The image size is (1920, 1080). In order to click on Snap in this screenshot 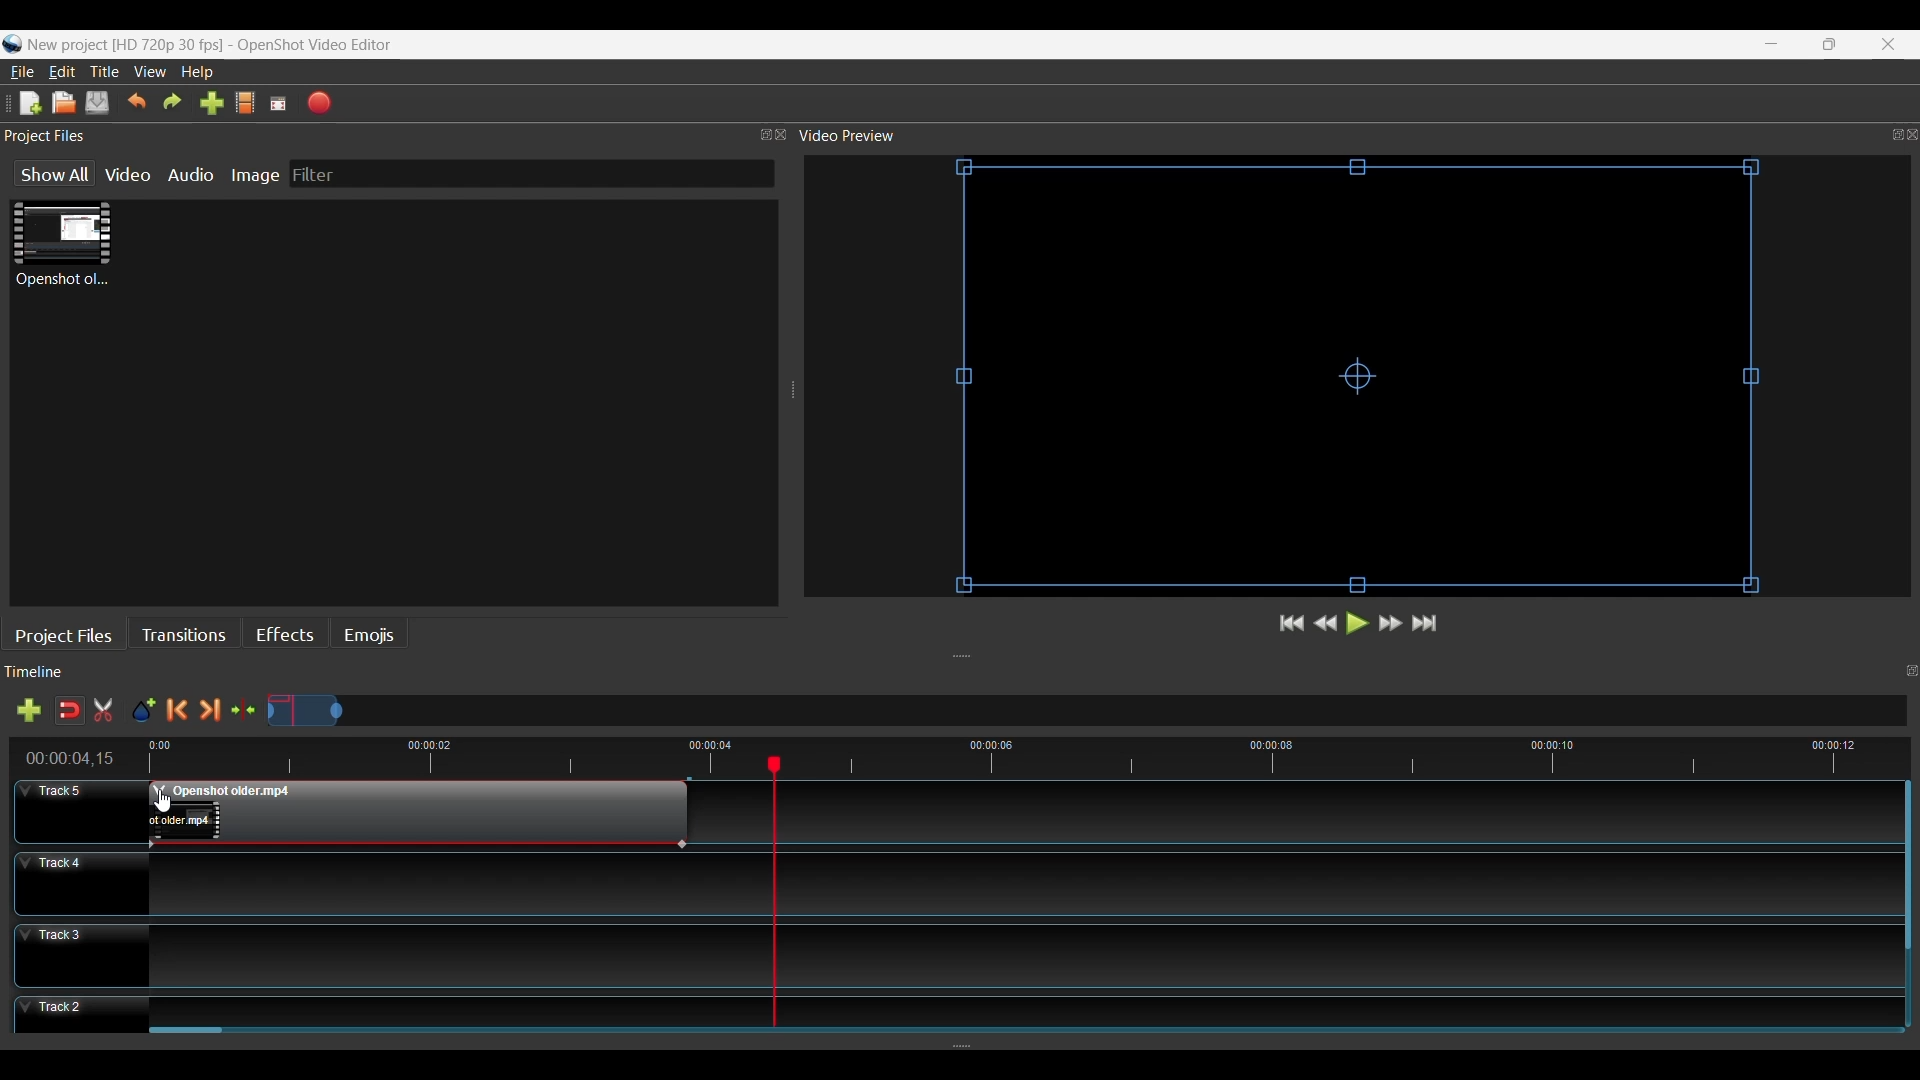, I will do `click(69, 710)`.